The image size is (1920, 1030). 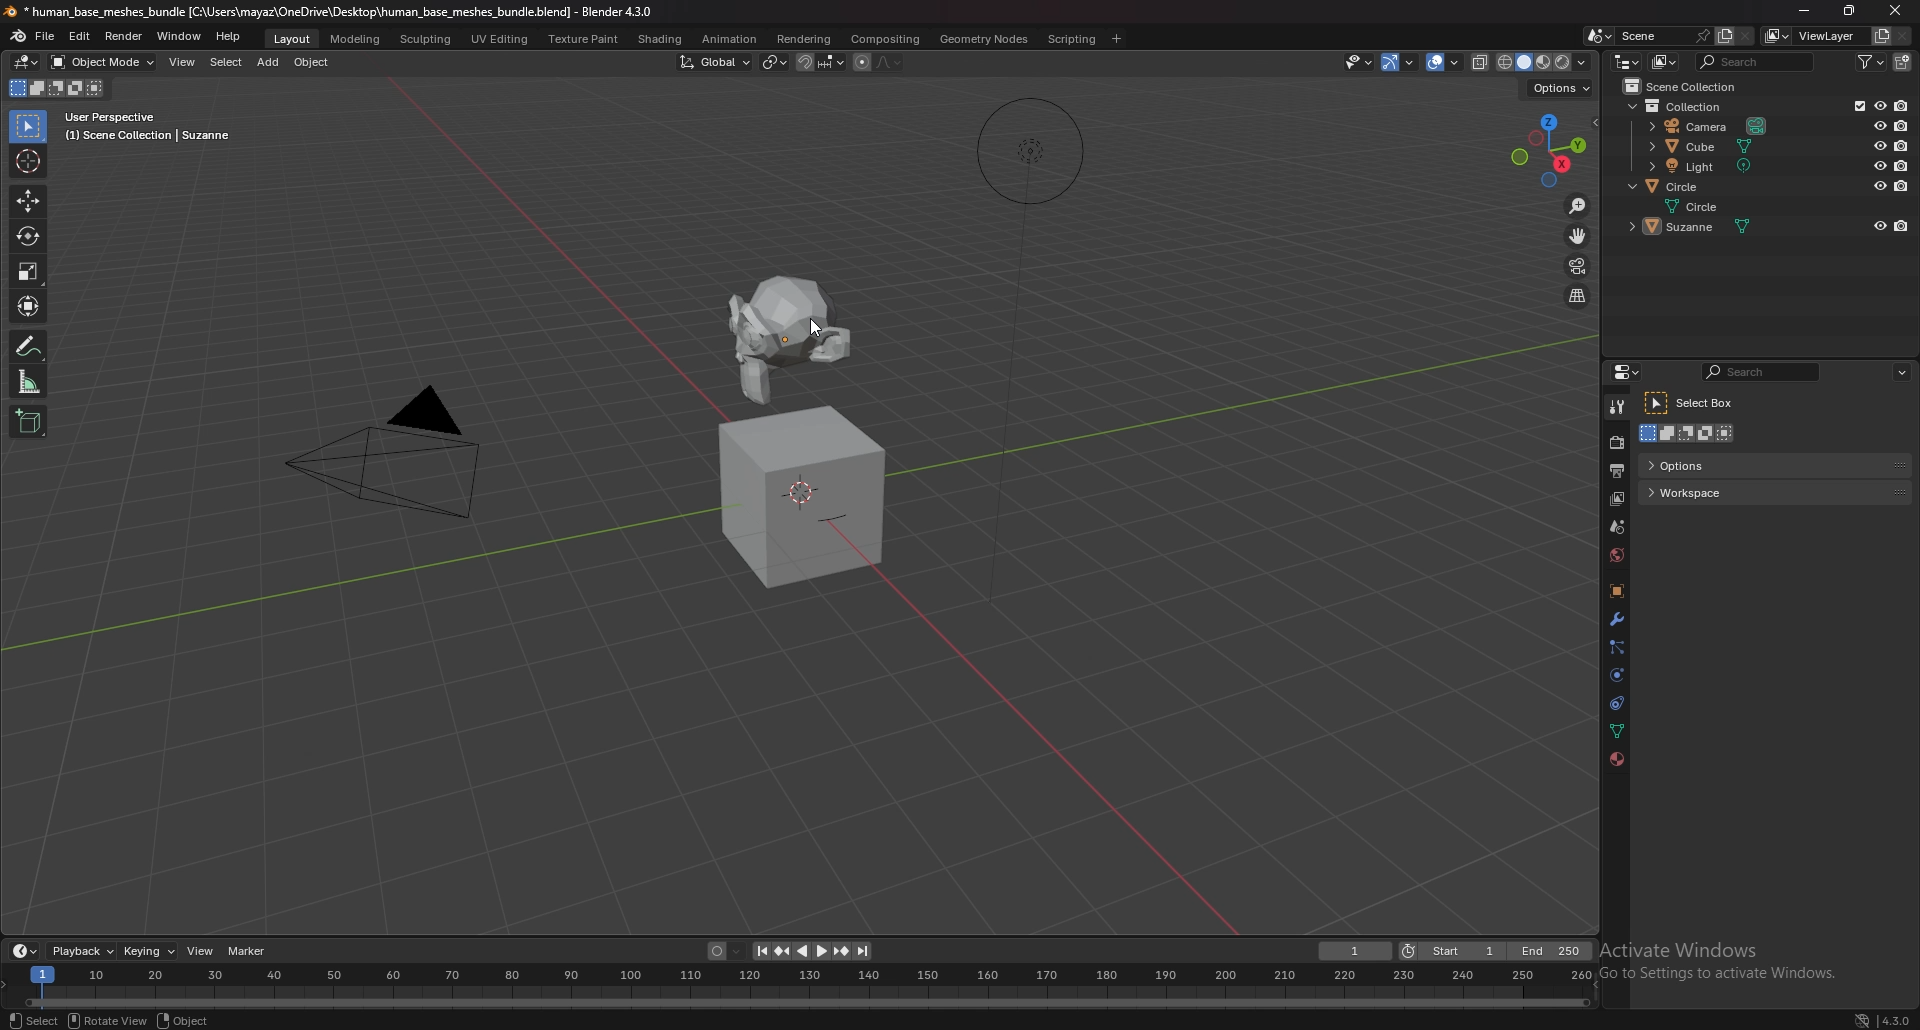 What do you see at coordinates (31, 381) in the screenshot?
I see `scale` at bounding box center [31, 381].